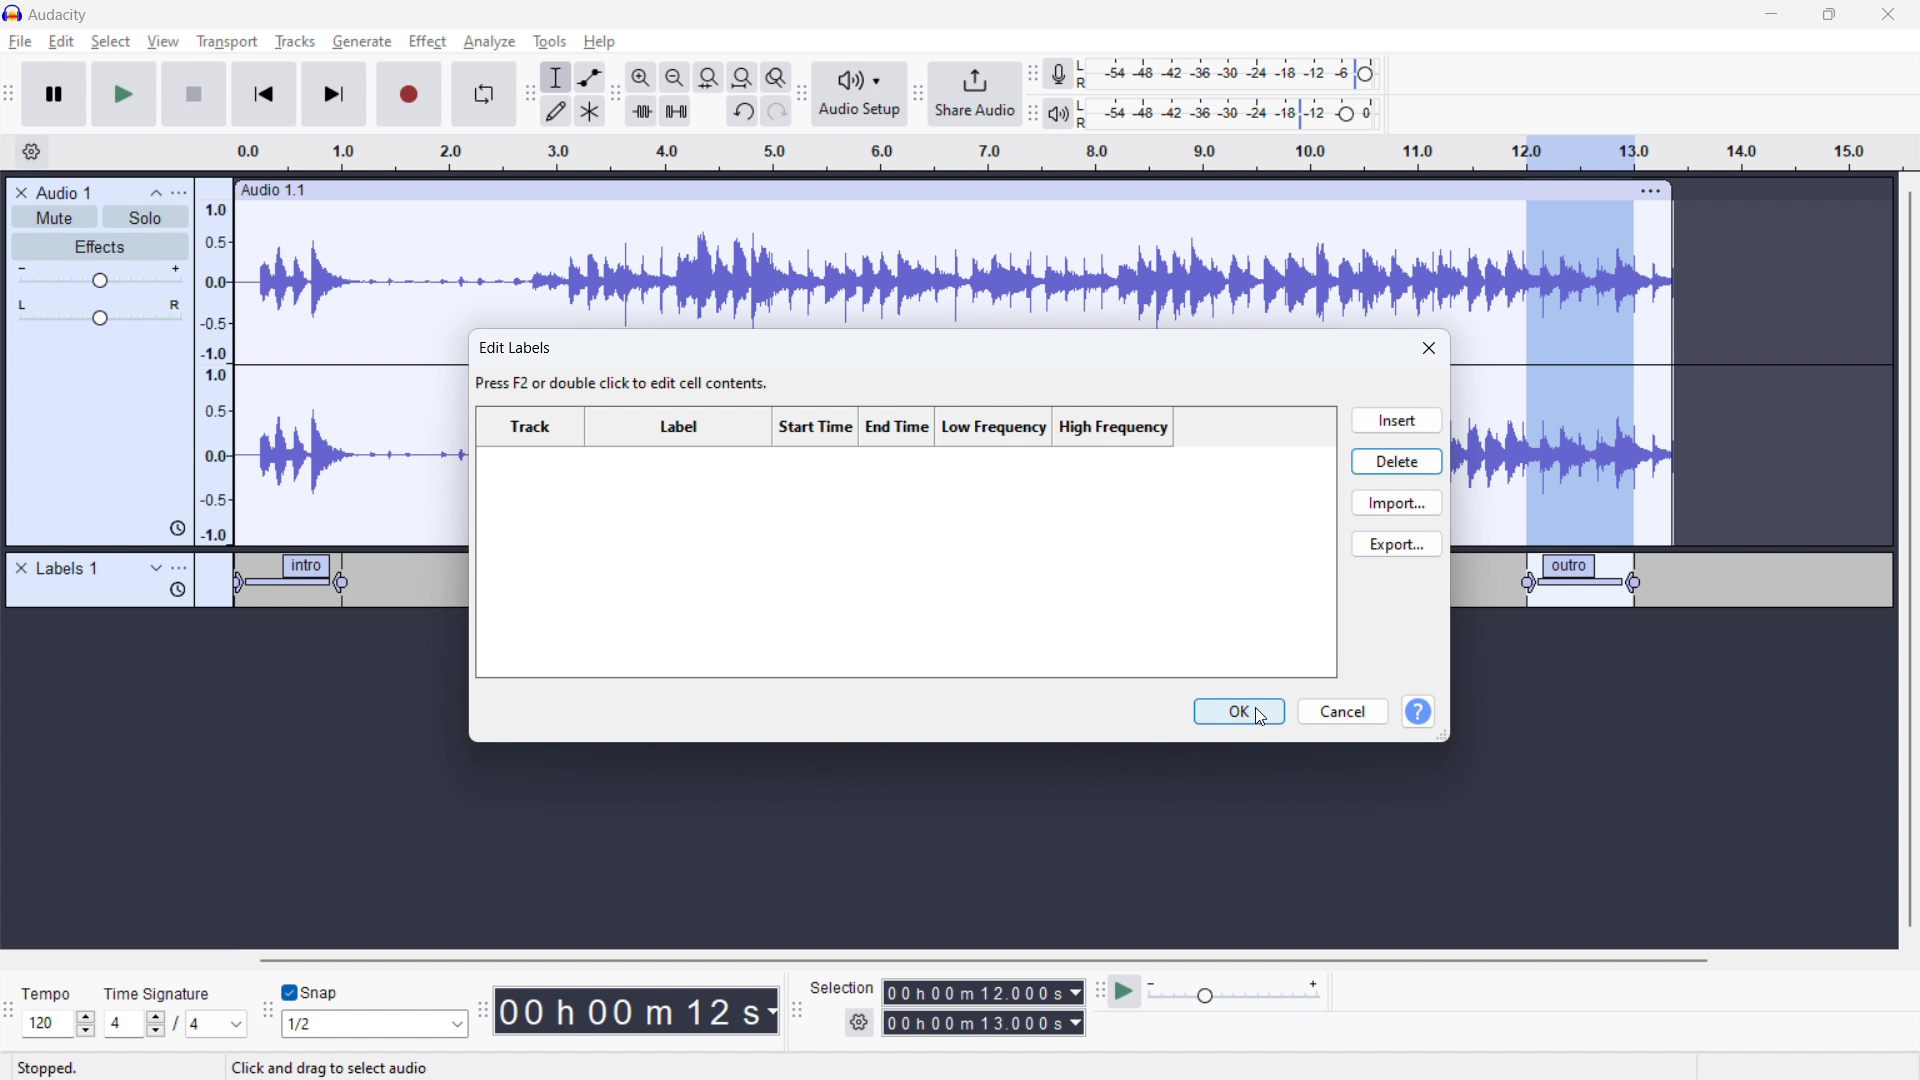 This screenshot has height=1080, width=1920. I want to click on labels options, so click(180, 570).